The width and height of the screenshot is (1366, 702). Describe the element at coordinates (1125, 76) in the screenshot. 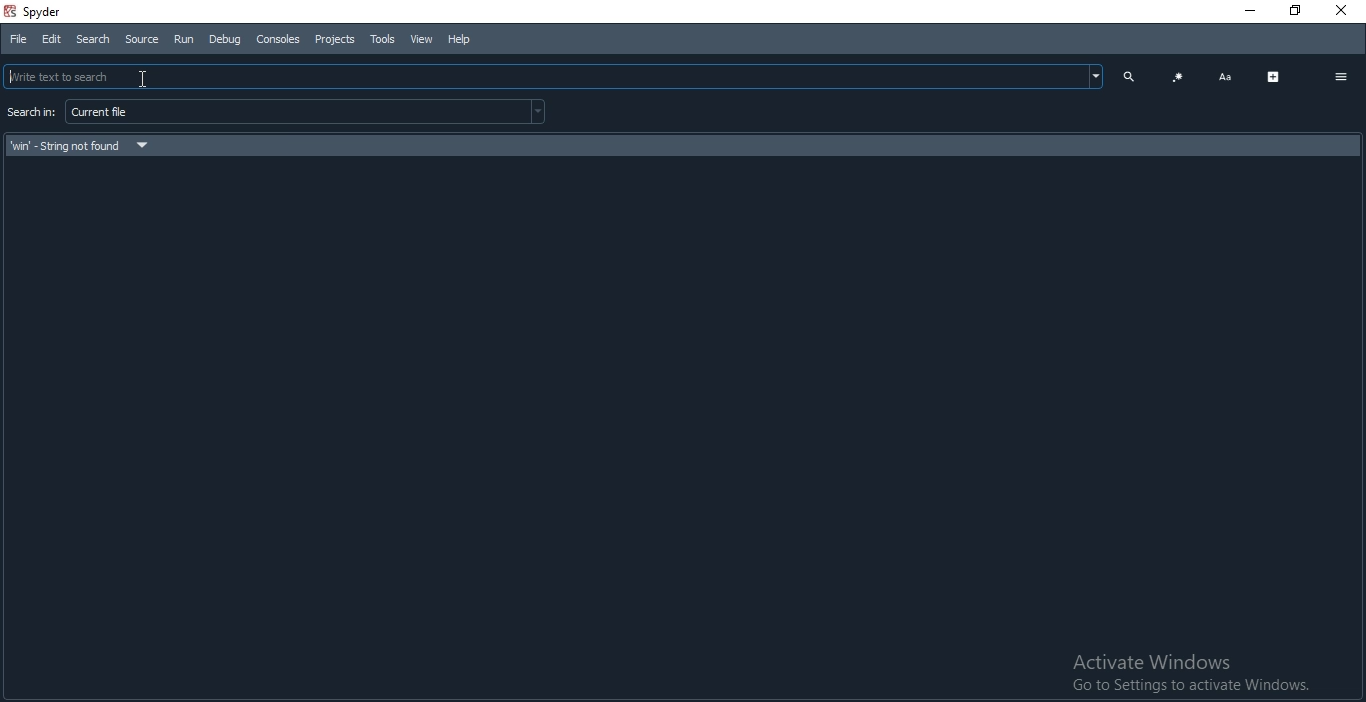

I see `search ` at that location.